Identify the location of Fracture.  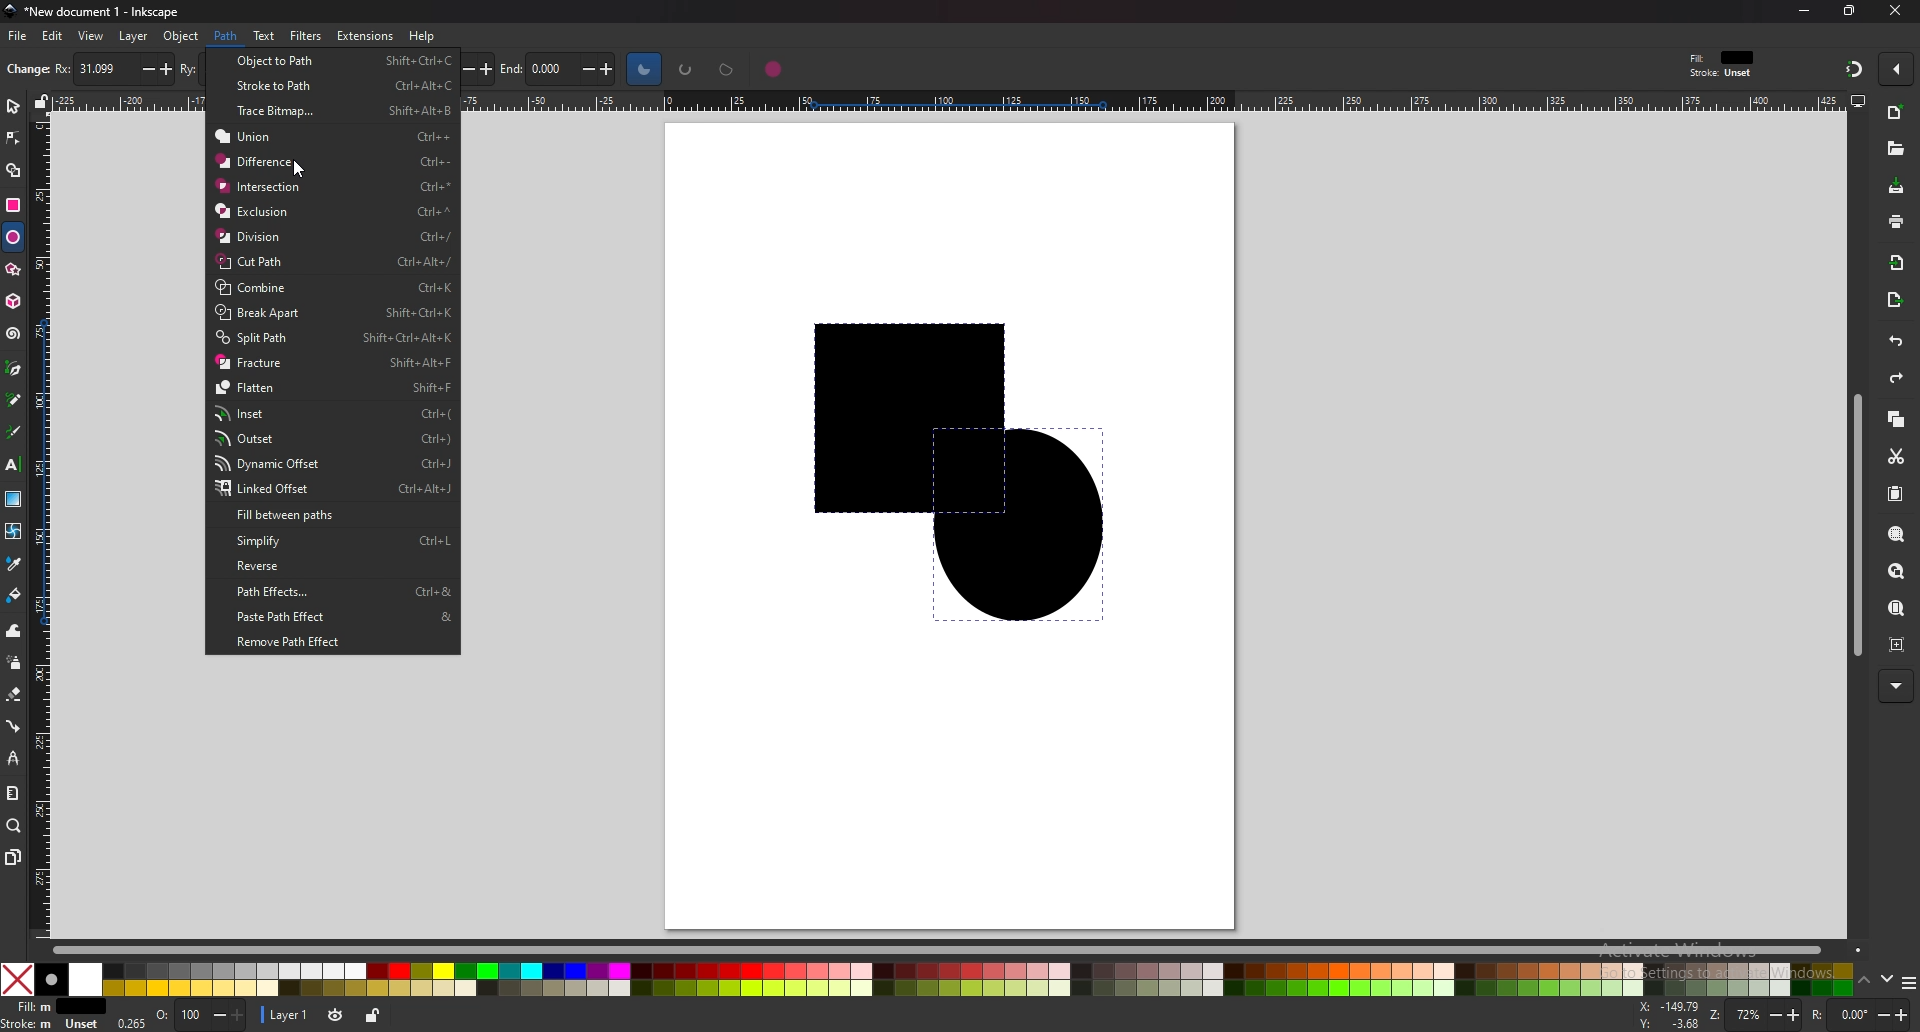
(332, 362).